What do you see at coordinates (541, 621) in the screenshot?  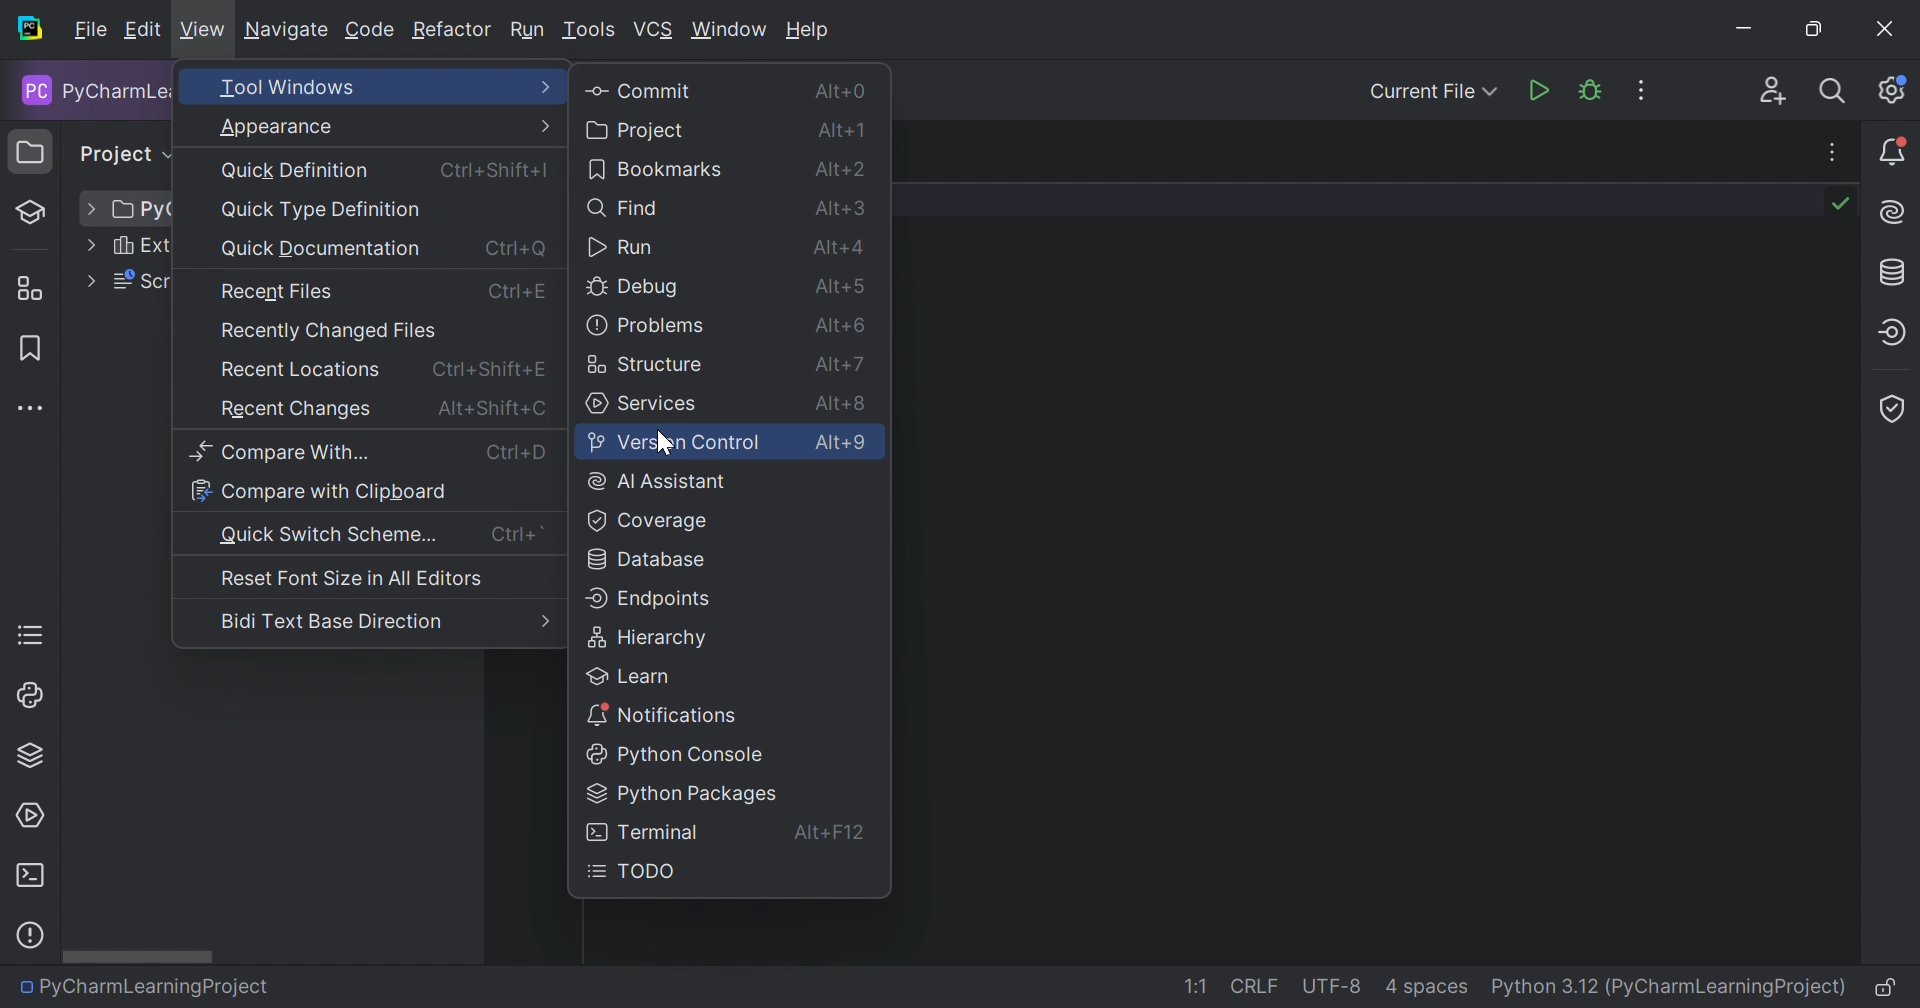 I see `>` at bounding box center [541, 621].